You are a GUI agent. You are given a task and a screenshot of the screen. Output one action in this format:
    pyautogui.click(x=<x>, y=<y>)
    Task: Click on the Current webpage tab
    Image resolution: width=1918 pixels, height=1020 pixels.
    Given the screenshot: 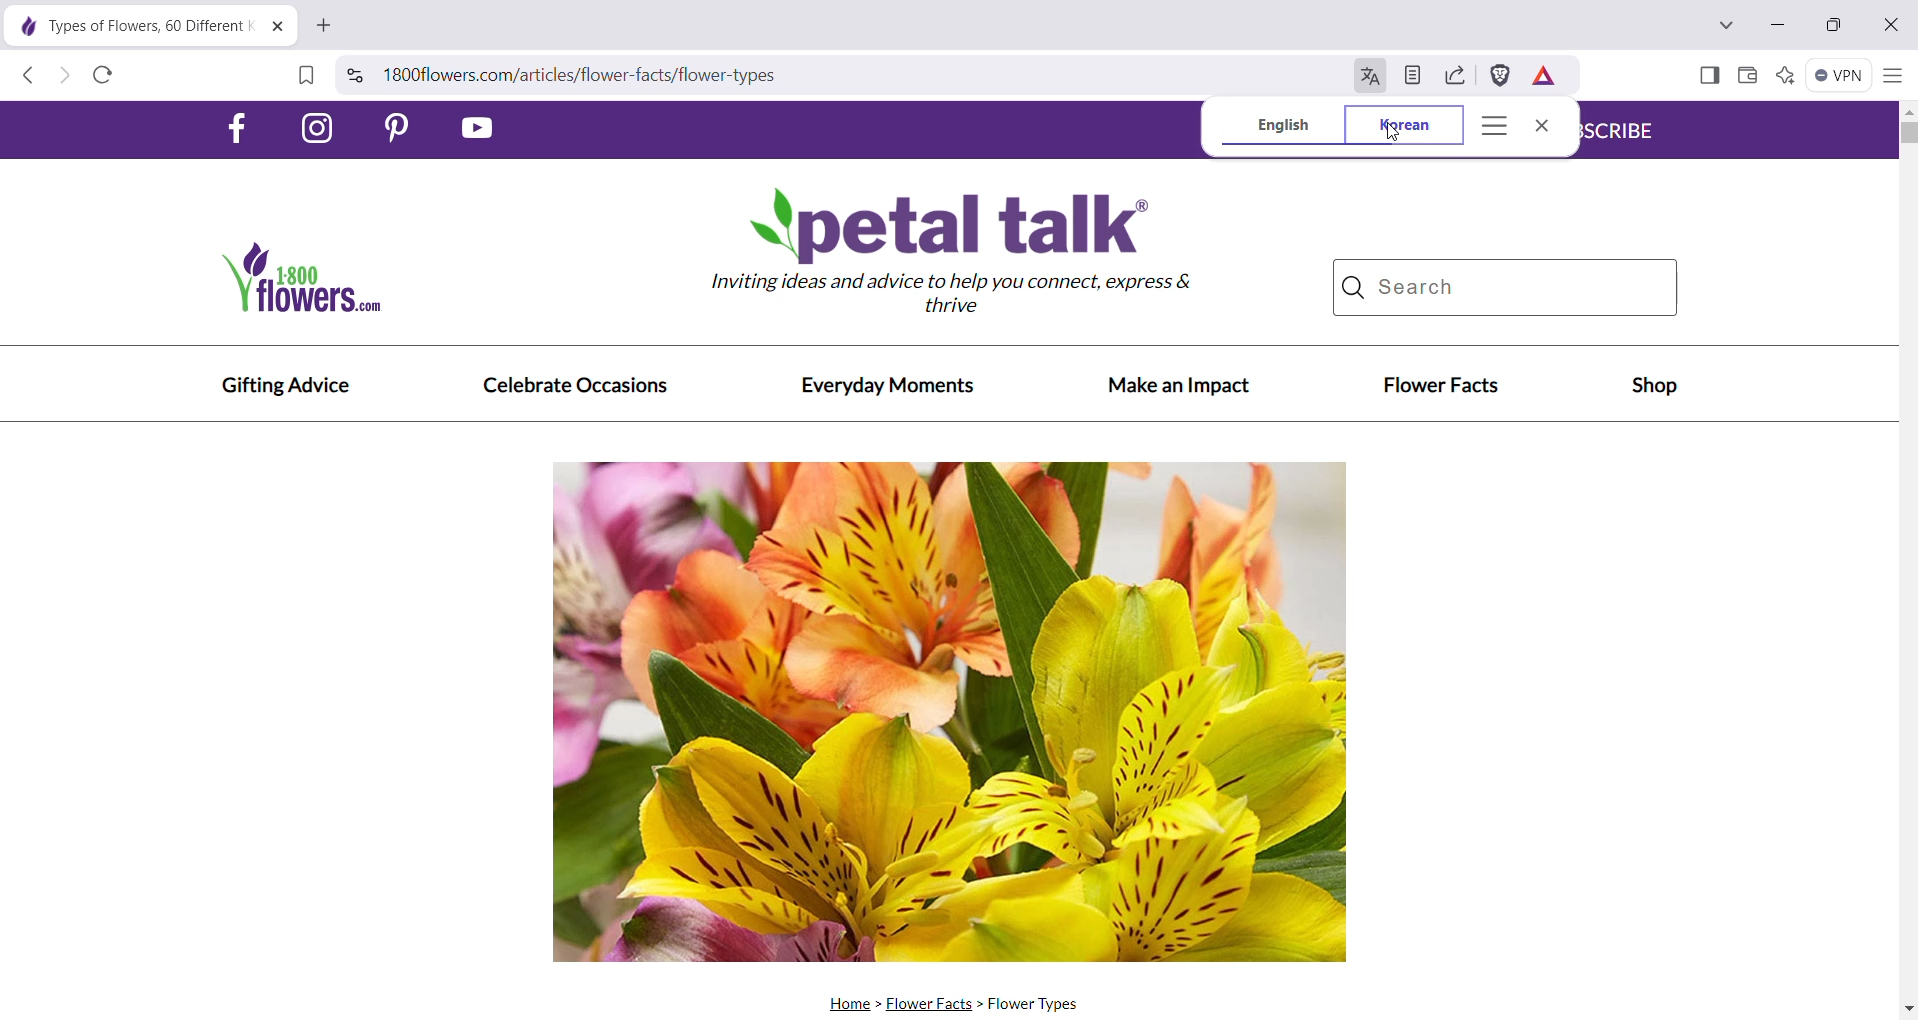 What is the action you would take?
    pyautogui.click(x=126, y=26)
    